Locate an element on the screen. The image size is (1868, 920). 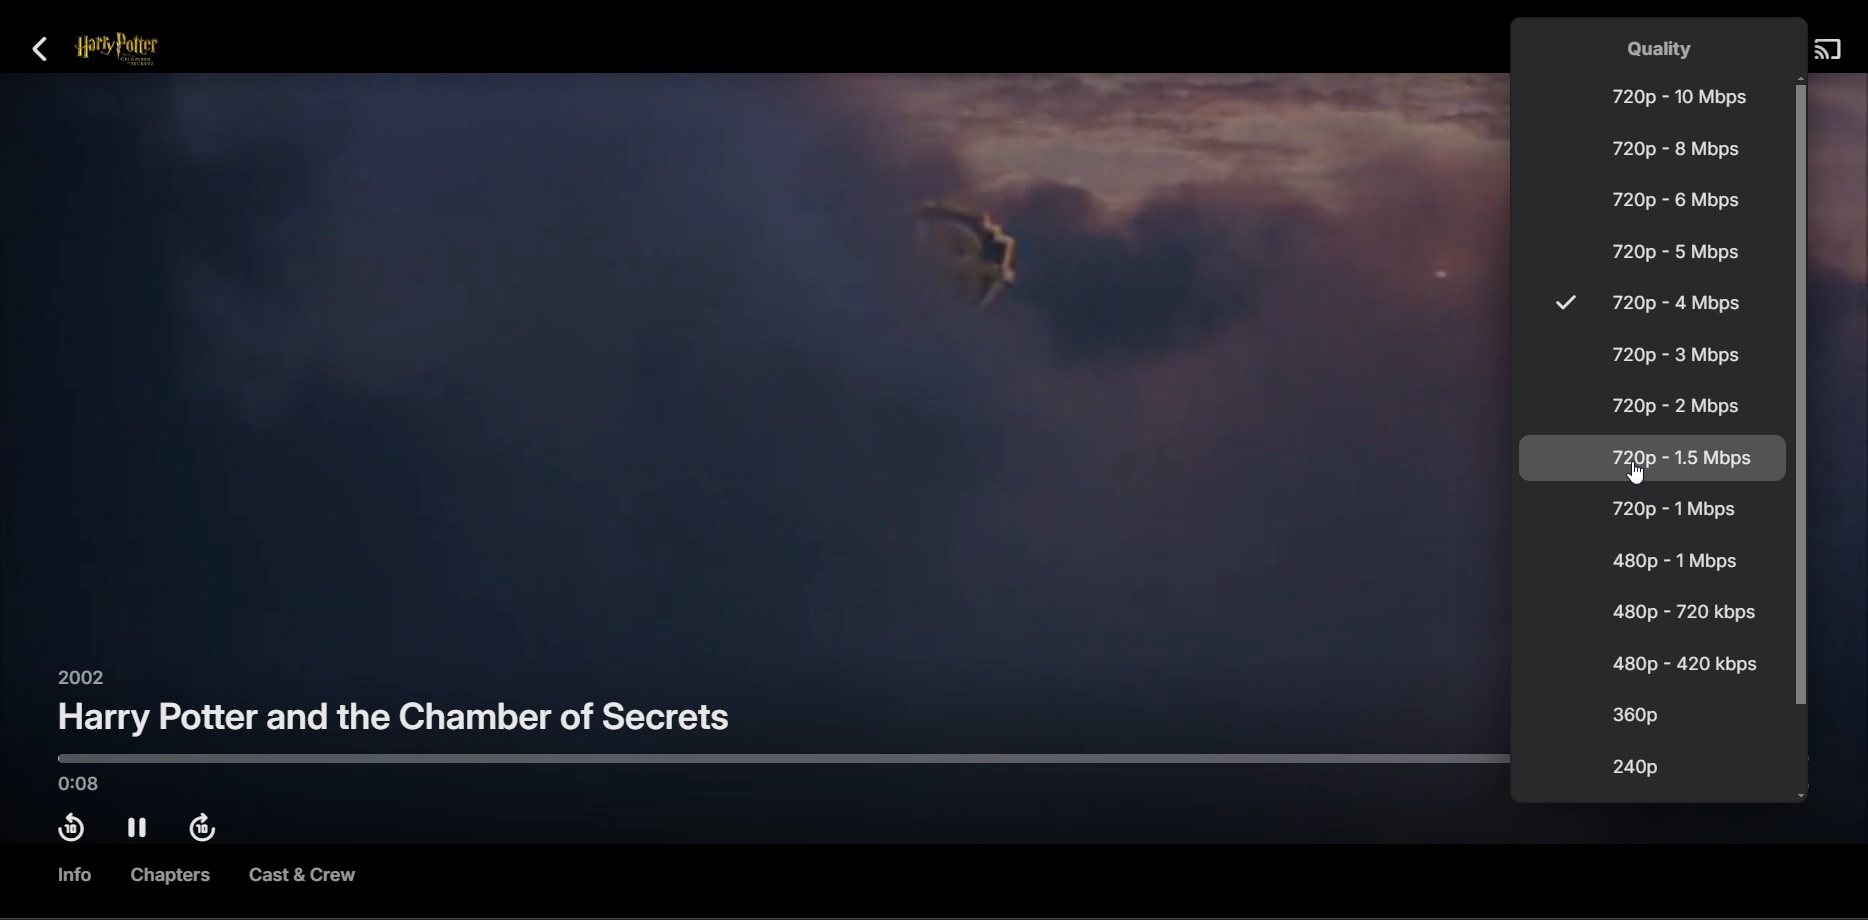
Movie Yerar and Title is located at coordinates (395, 708).